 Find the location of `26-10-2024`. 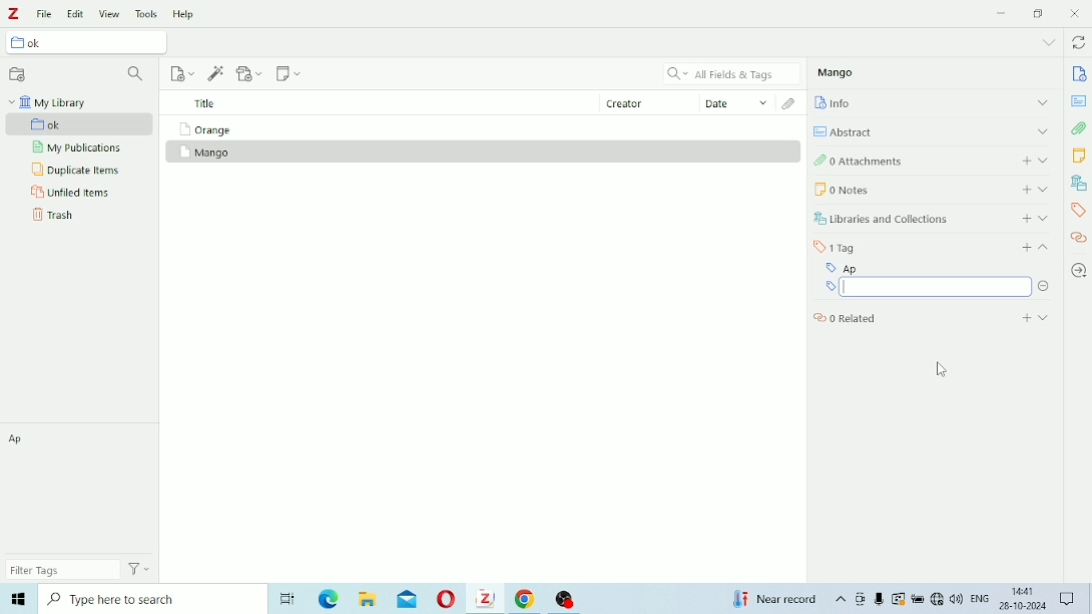

26-10-2024 is located at coordinates (1026, 608).